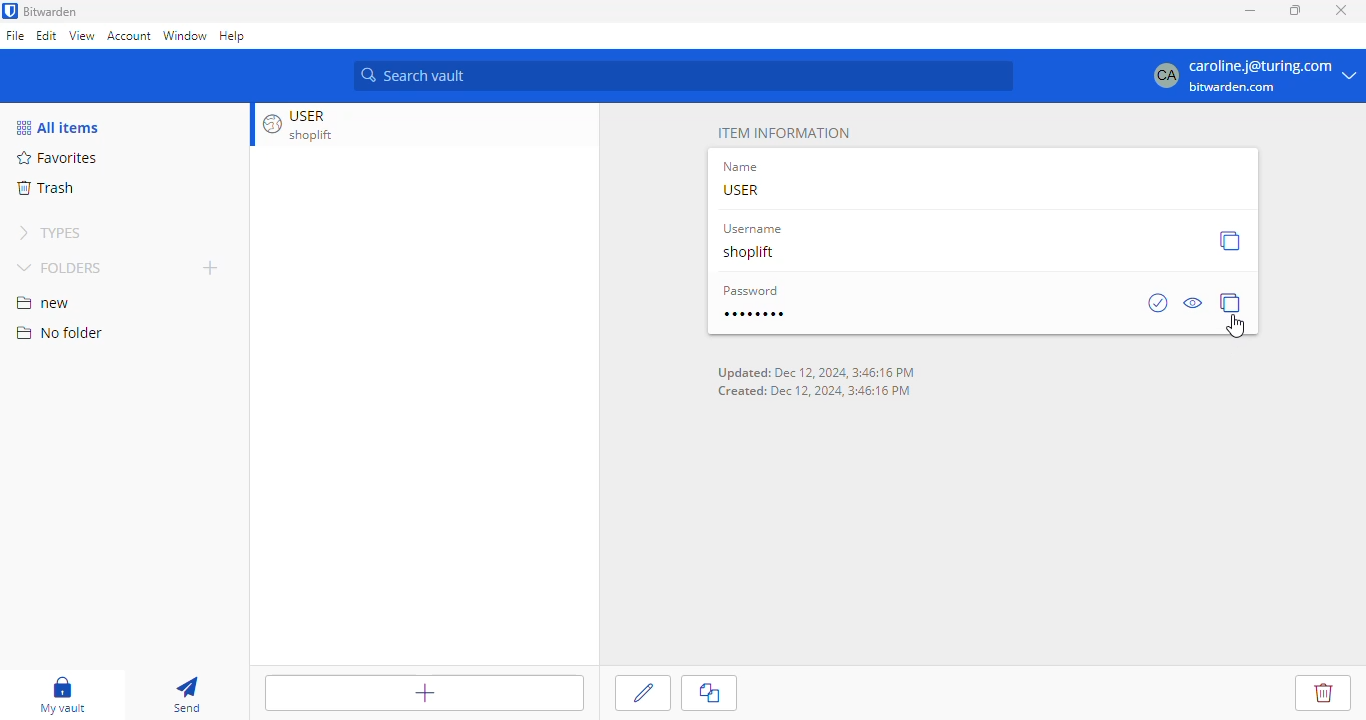 The height and width of the screenshot is (720, 1366). I want to click on maximize, so click(1296, 10).